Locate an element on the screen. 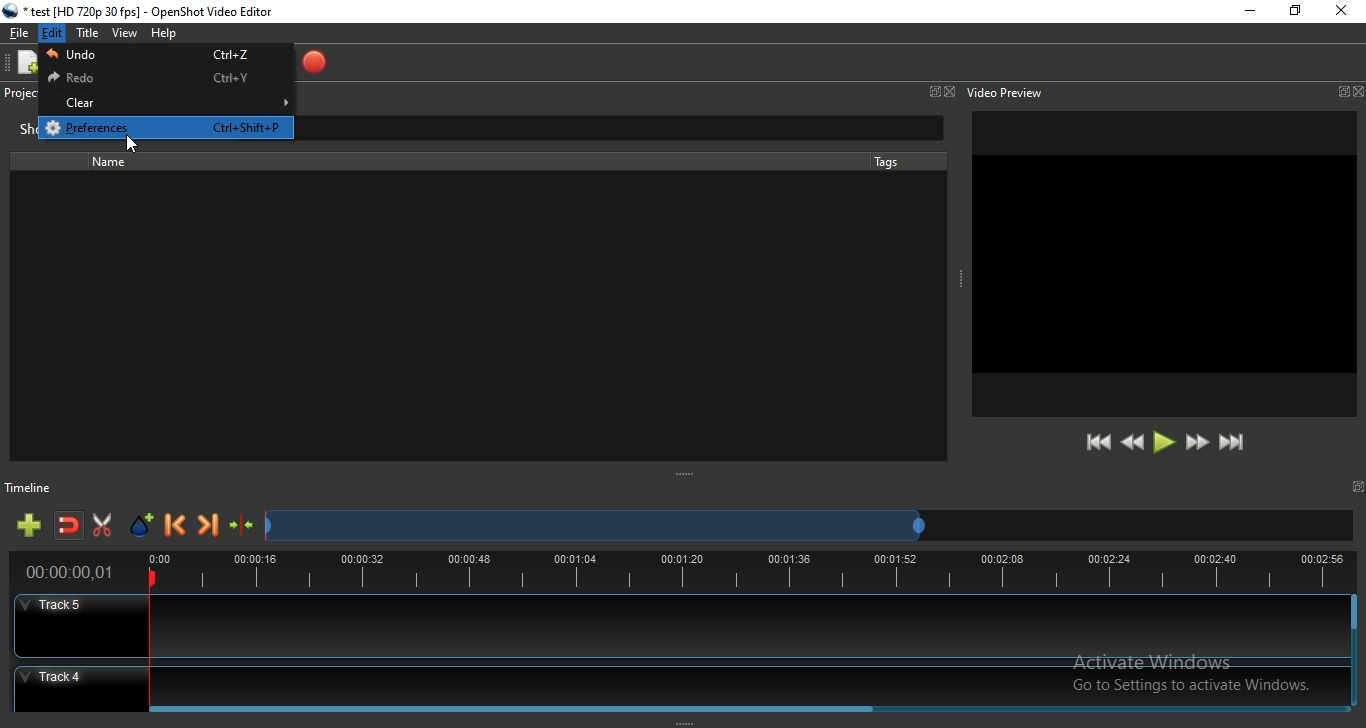  " test [HD 720p 30 fps] - OpenShot Video Editor is located at coordinates (149, 14).